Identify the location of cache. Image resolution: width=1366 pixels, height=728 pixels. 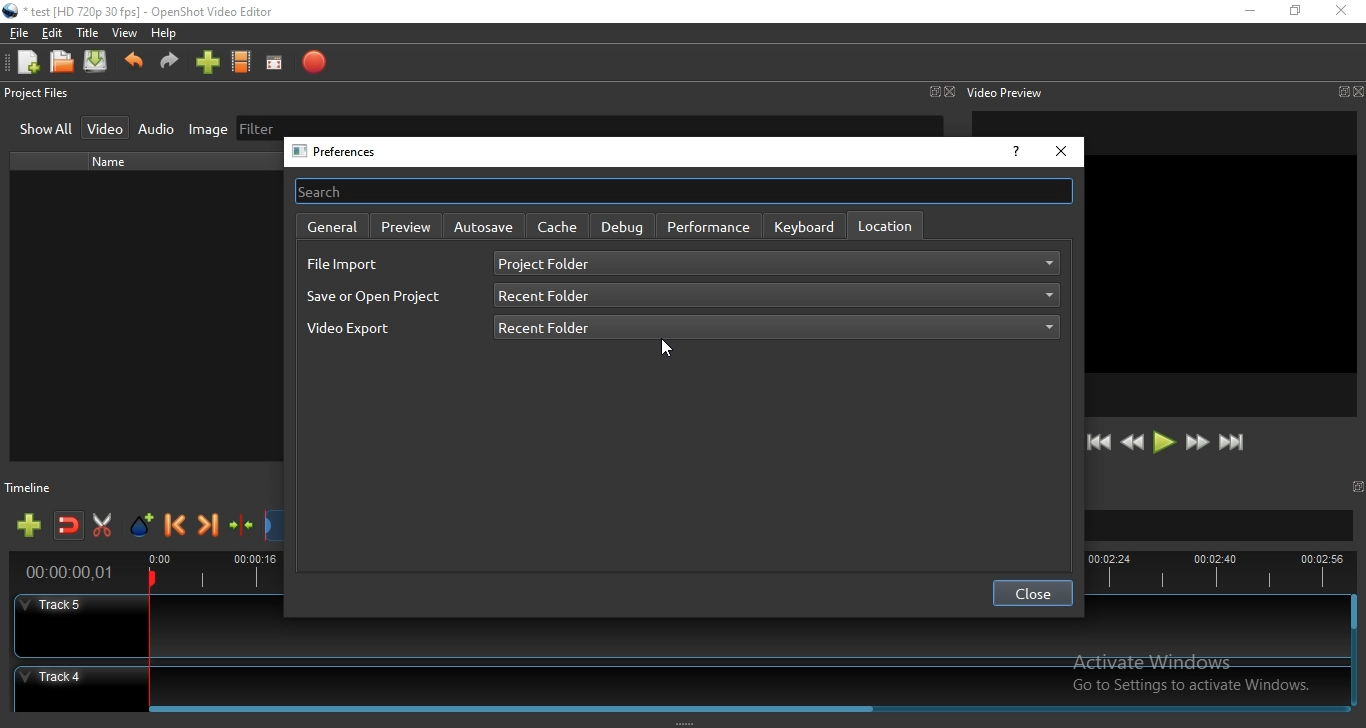
(558, 227).